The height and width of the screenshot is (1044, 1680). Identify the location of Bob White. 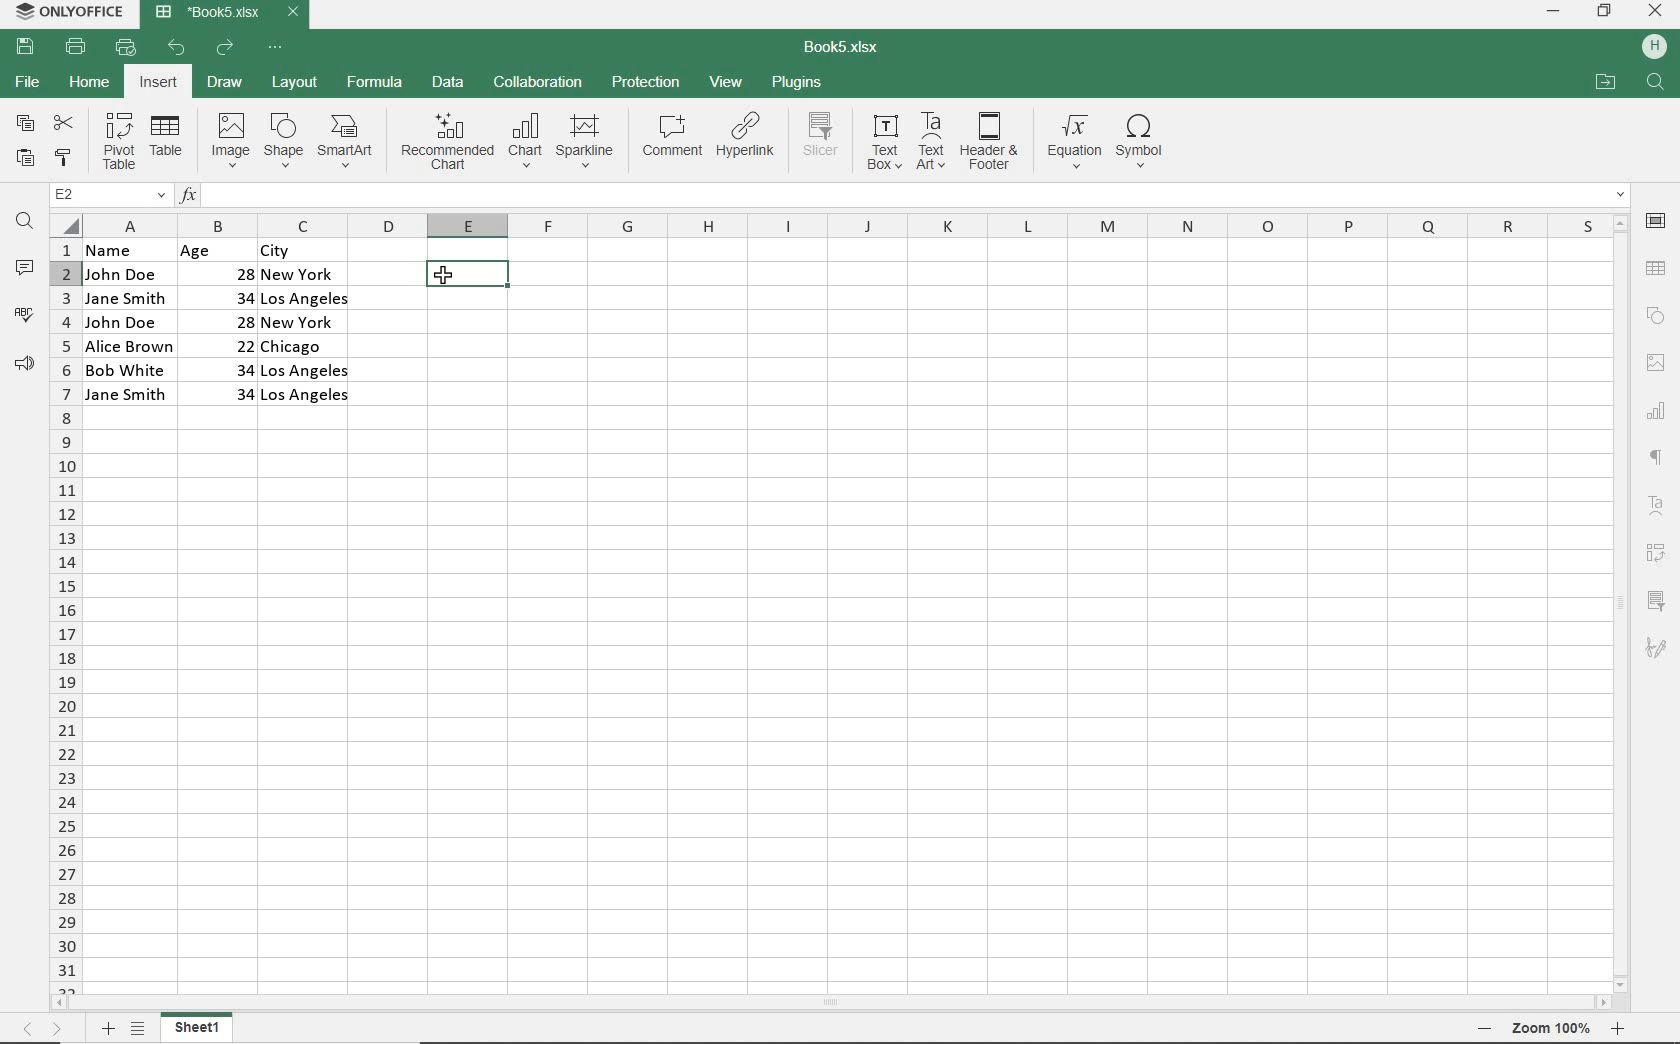
(129, 368).